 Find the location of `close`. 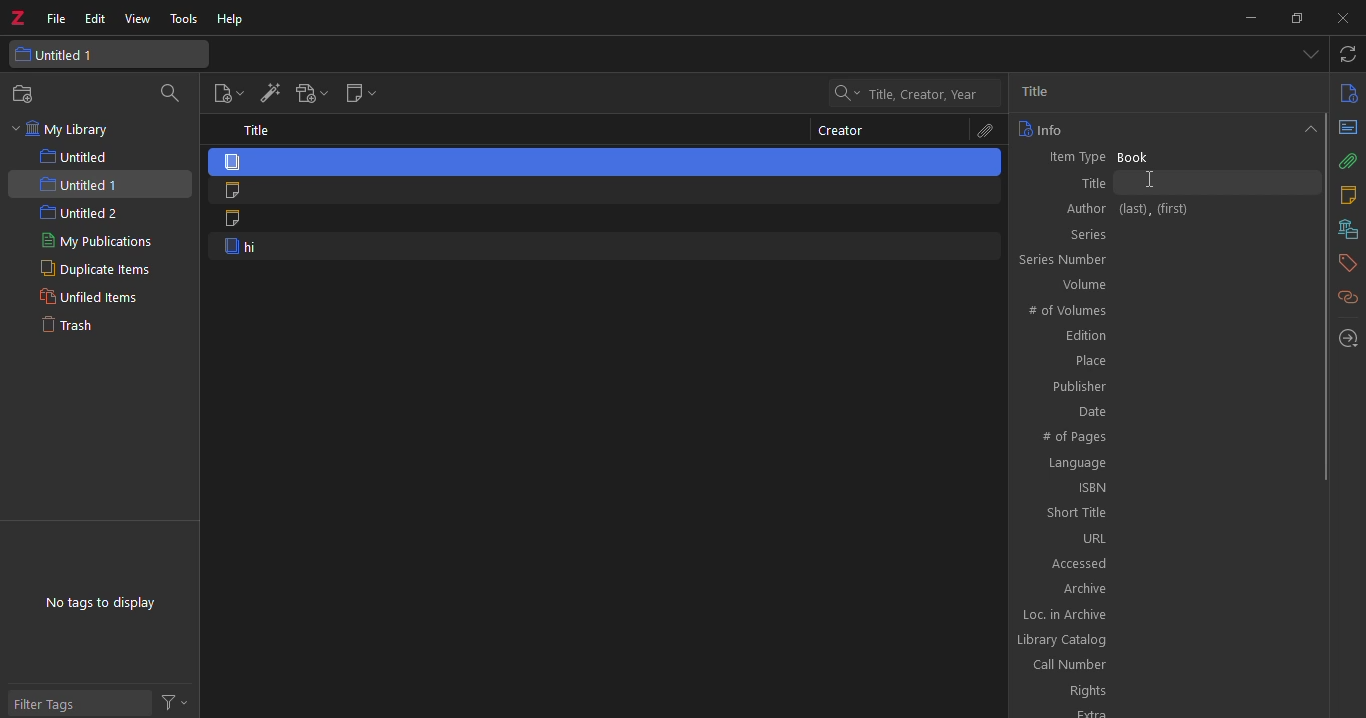

close is located at coordinates (1337, 18).